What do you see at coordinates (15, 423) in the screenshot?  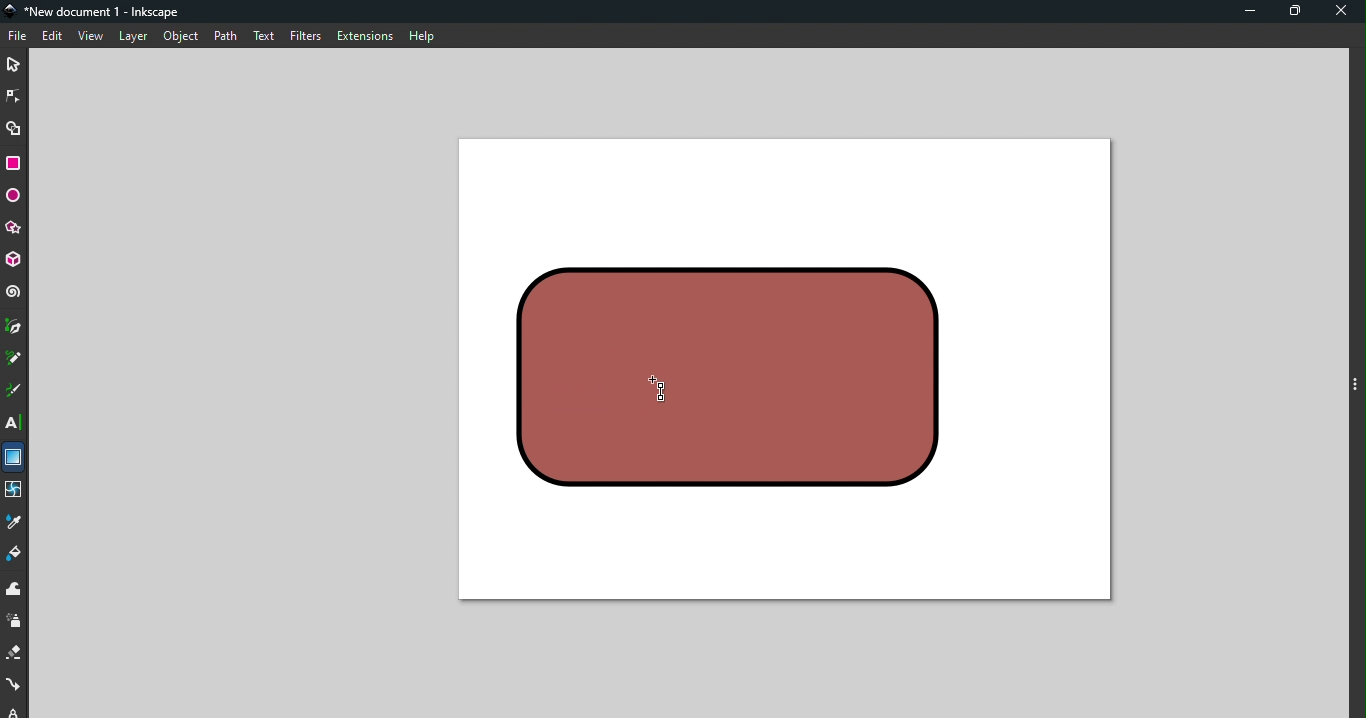 I see `Text tool` at bounding box center [15, 423].